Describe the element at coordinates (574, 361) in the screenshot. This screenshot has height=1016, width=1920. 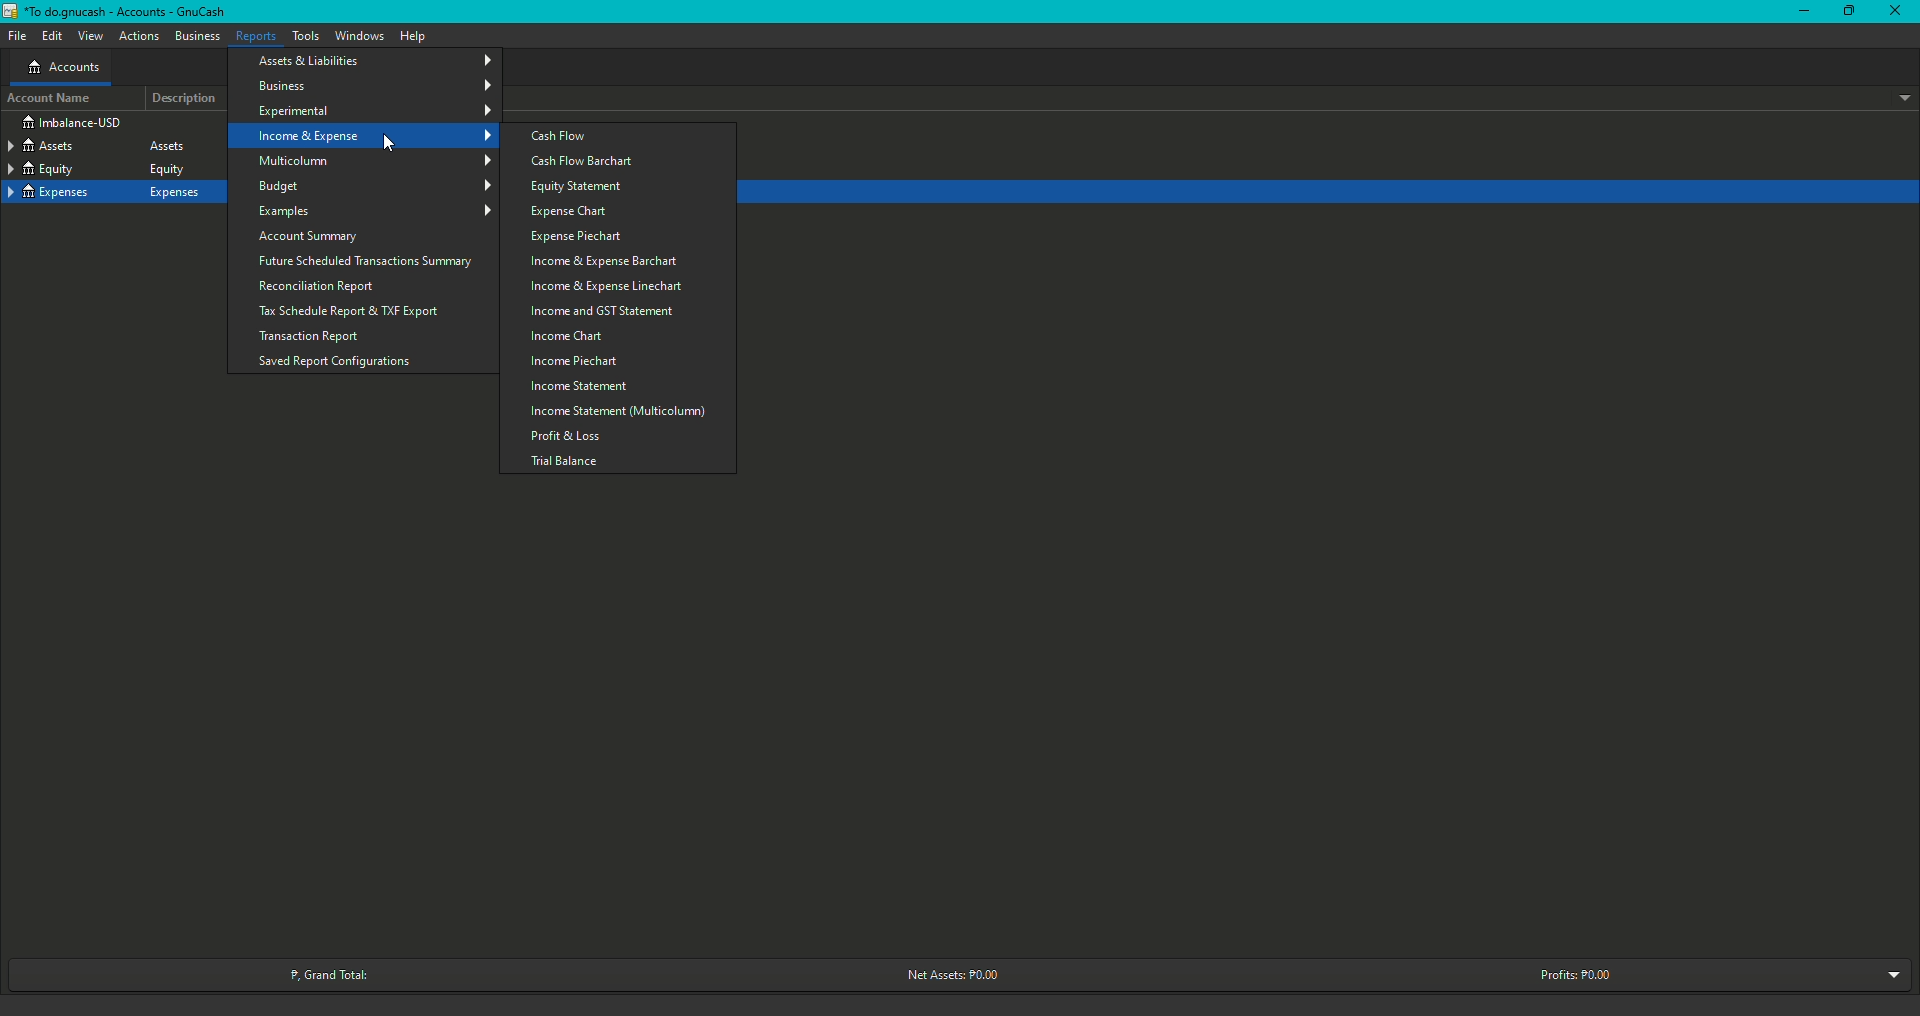
I see `Income Piechart` at that location.